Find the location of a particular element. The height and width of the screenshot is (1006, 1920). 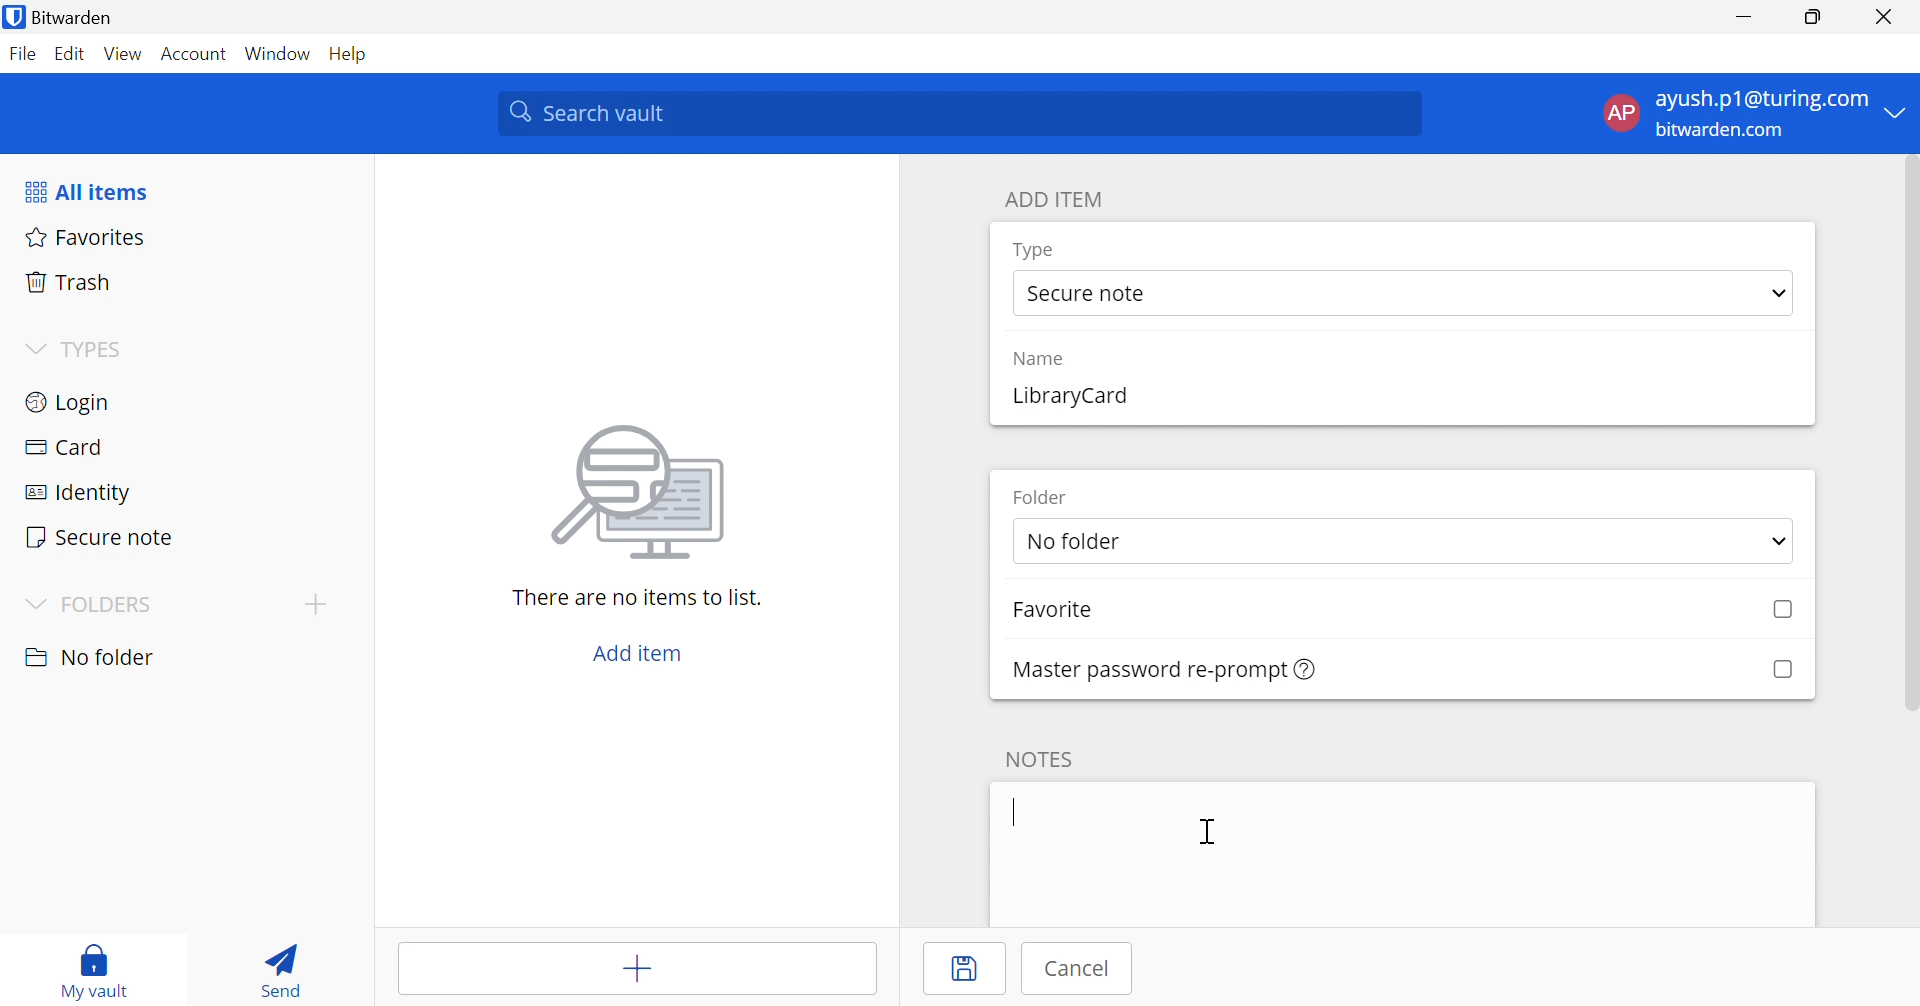

NOTES is located at coordinates (1040, 758).